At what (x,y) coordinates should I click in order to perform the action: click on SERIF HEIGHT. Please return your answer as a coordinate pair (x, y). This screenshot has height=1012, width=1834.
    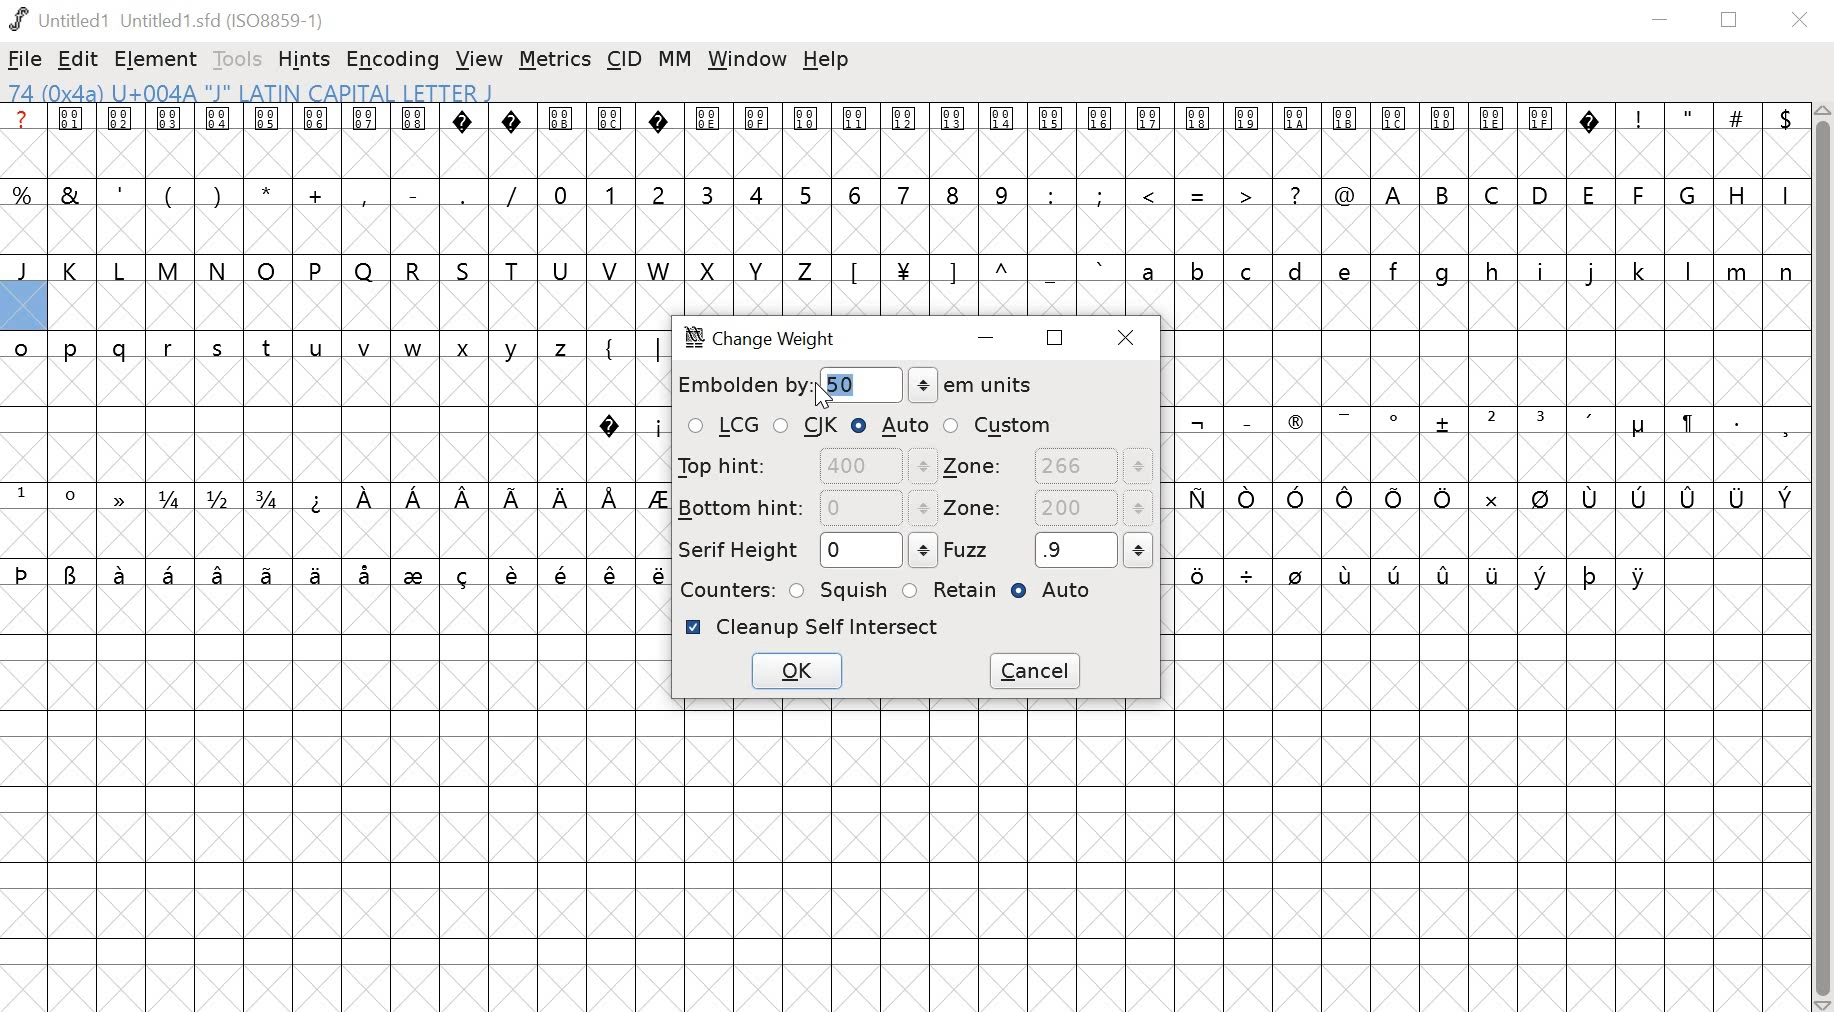
    Looking at the image, I should click on (804, 551).